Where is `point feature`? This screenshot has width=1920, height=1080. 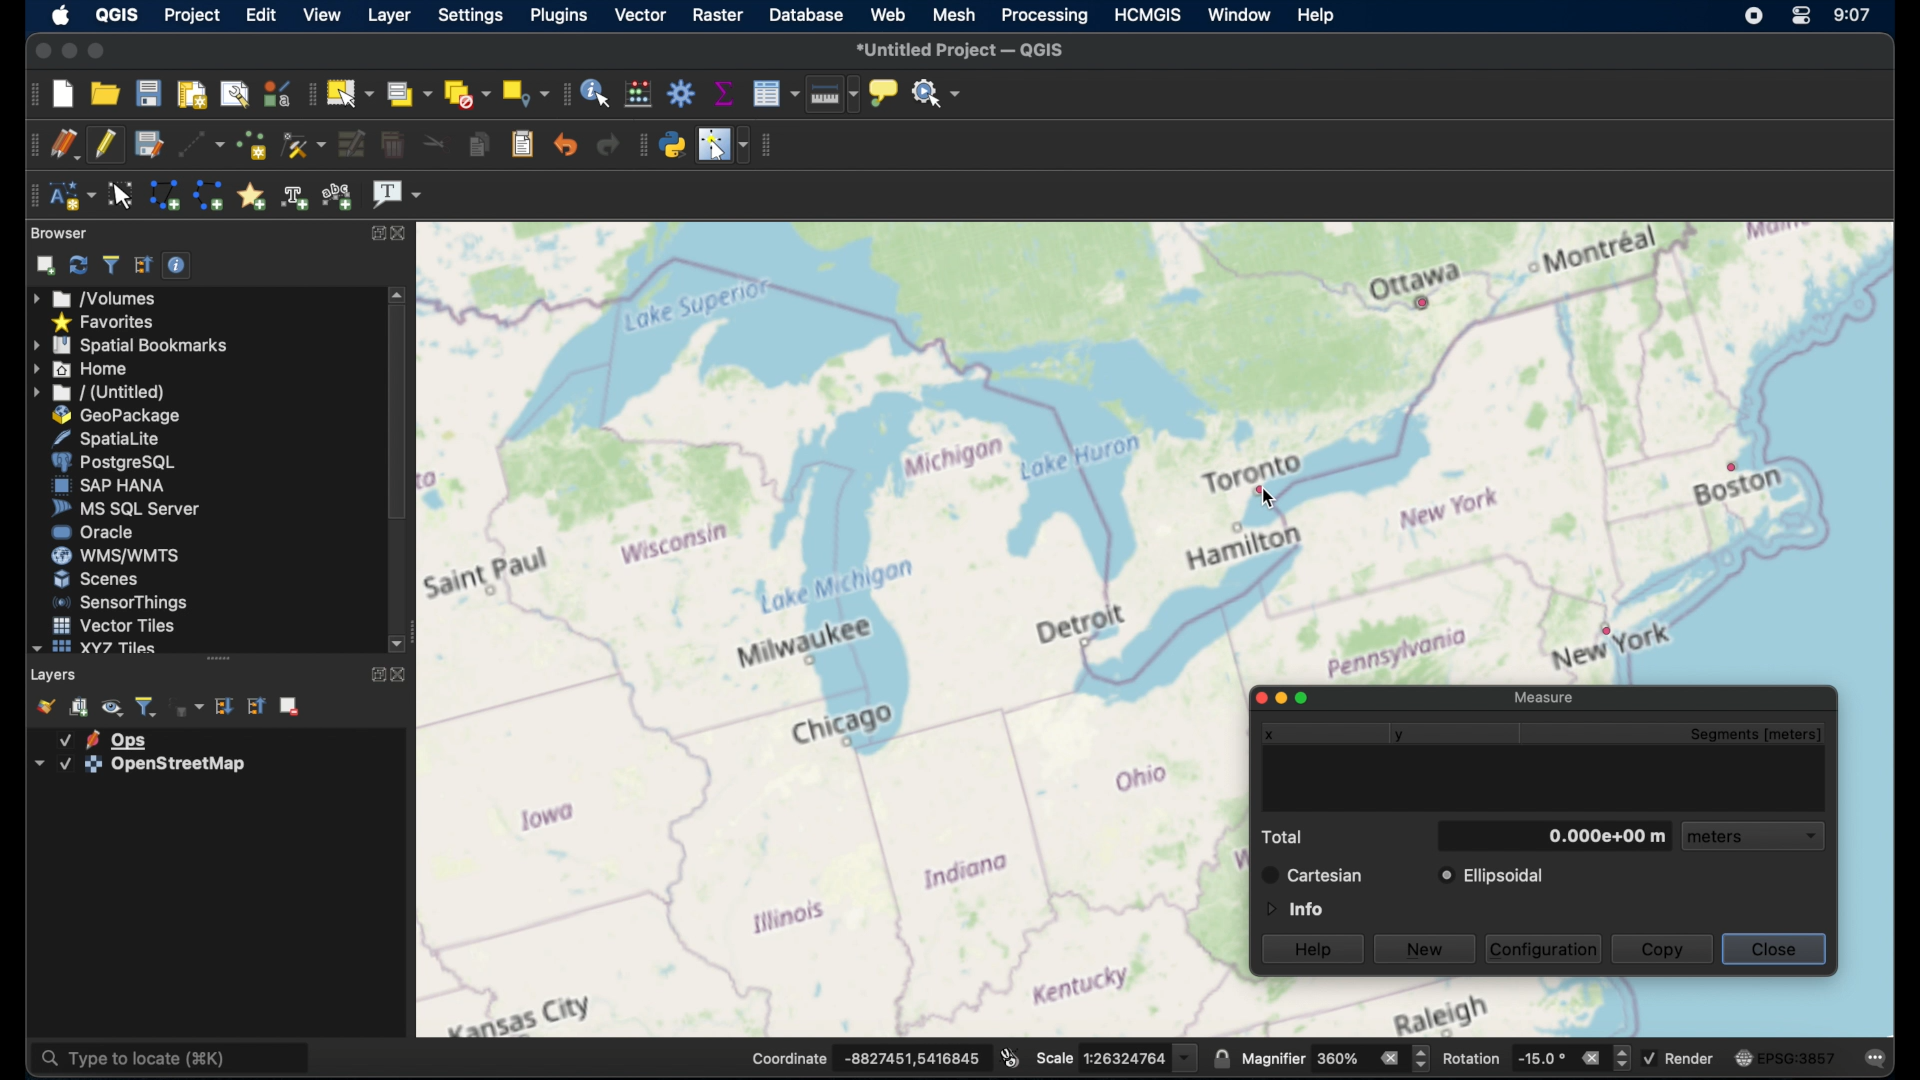
point feature is located at coordinates (1732, 466).